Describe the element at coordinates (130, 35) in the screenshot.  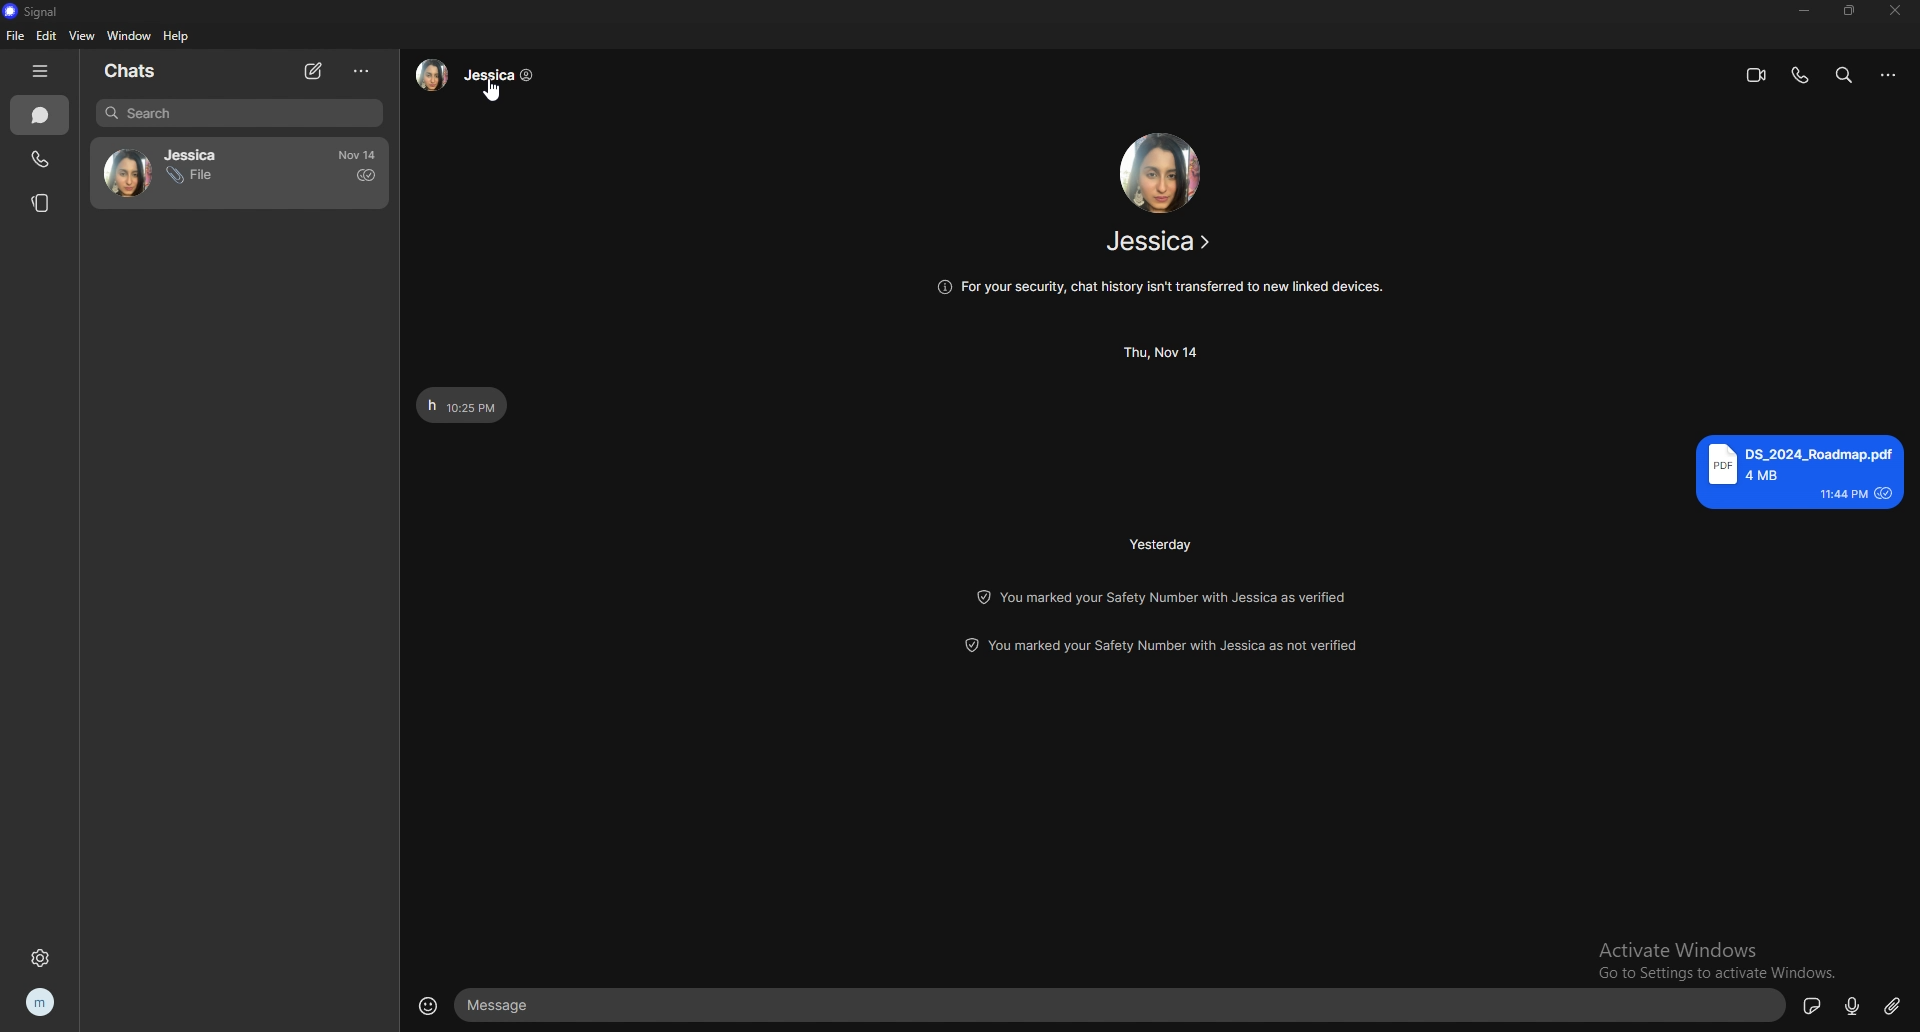
I see `window` at that location.